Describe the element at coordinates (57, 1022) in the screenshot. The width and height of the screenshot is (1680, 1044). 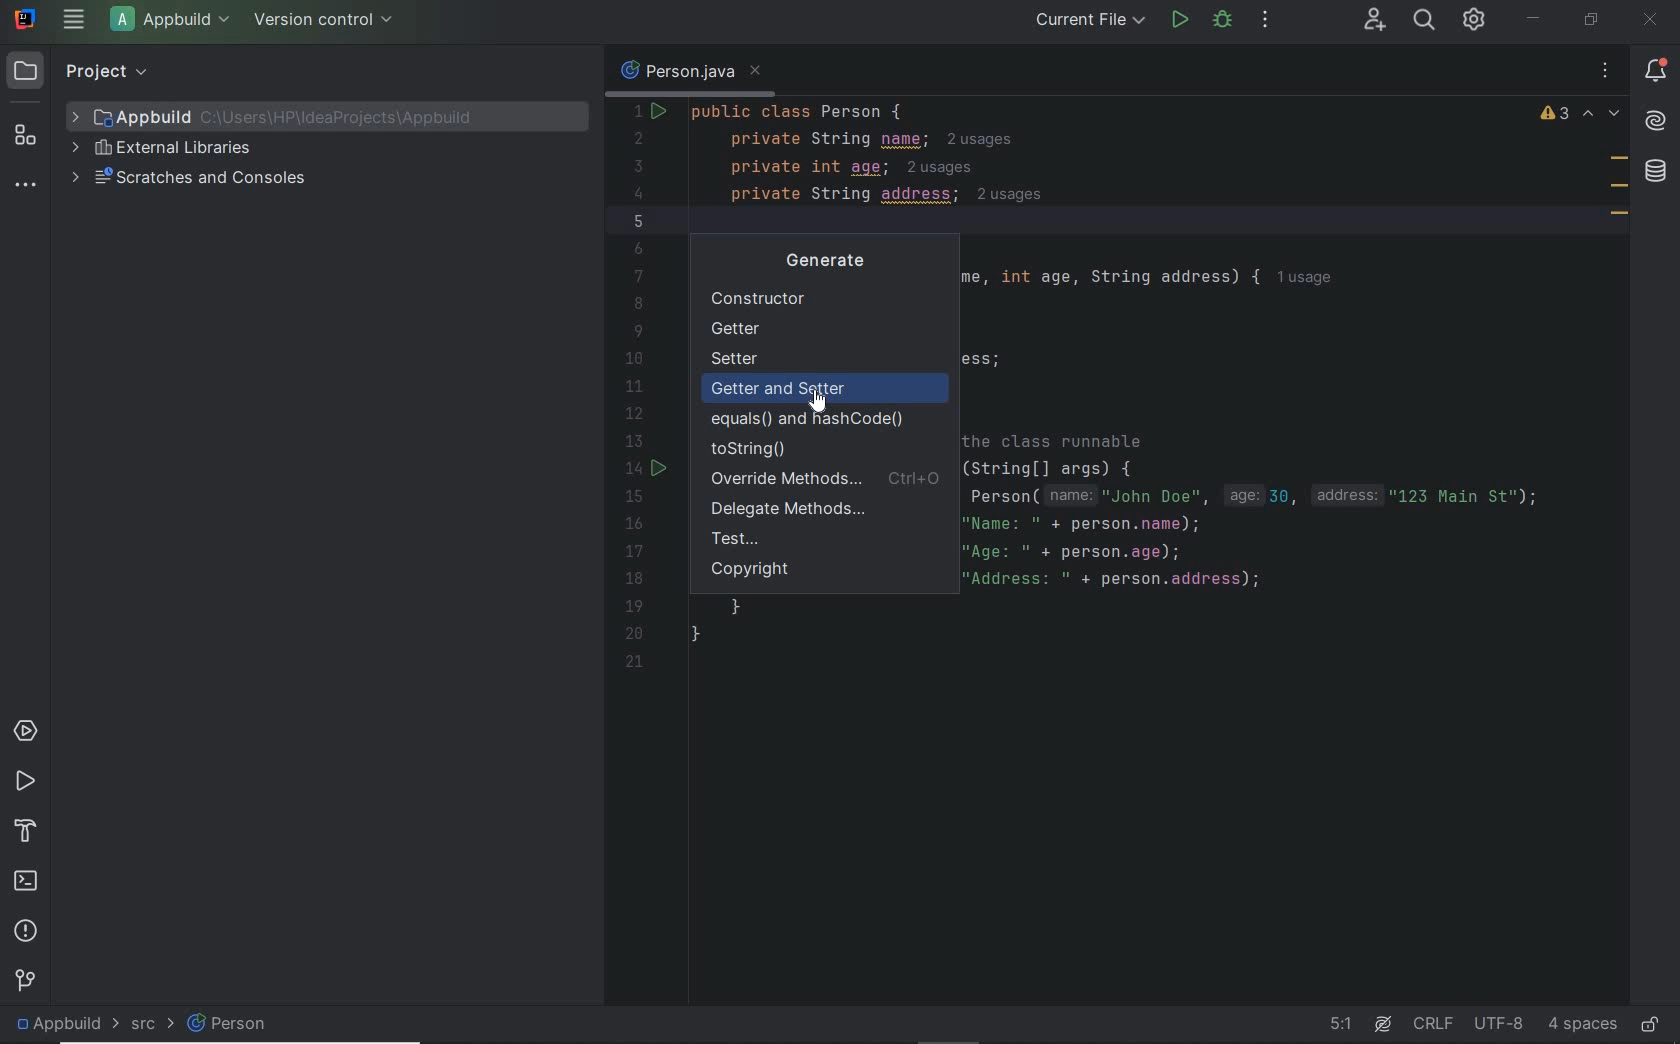
I see `project file name` at that location.